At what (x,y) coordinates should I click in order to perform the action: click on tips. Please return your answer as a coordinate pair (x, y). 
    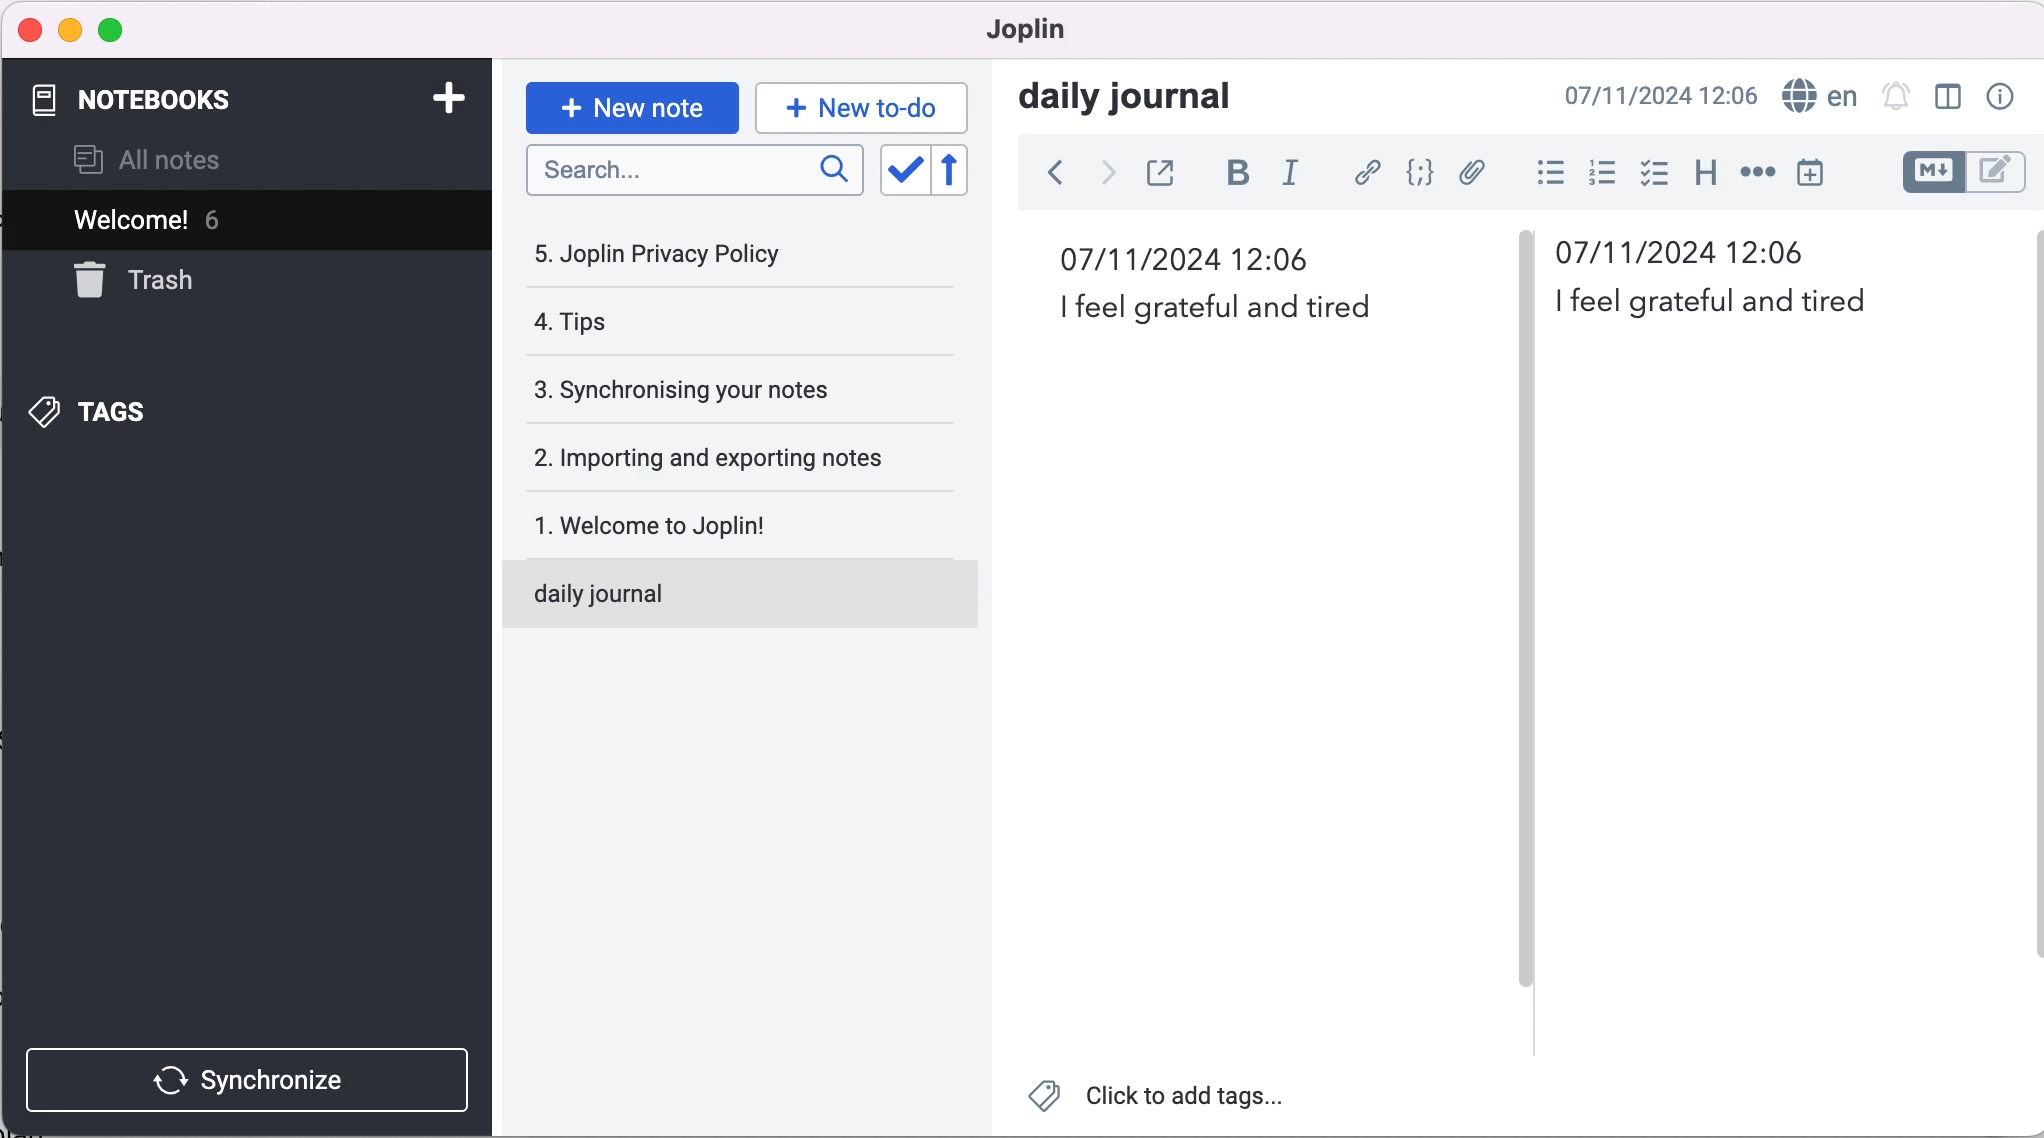
    Looking at the image, I should click on (655, 323).